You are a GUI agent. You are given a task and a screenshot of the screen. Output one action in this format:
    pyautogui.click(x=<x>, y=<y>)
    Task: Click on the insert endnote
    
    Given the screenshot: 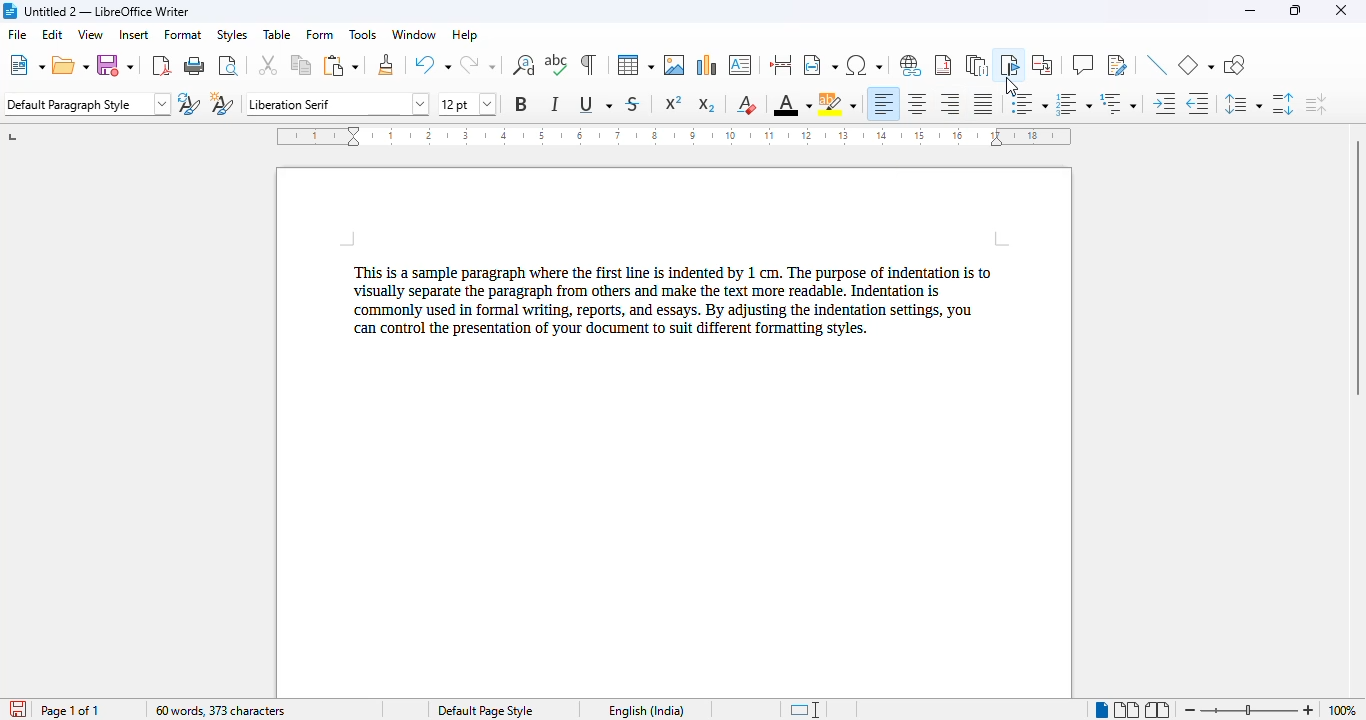 What is the action you would take?
    pyautogui.click(x=978, y=65)
    